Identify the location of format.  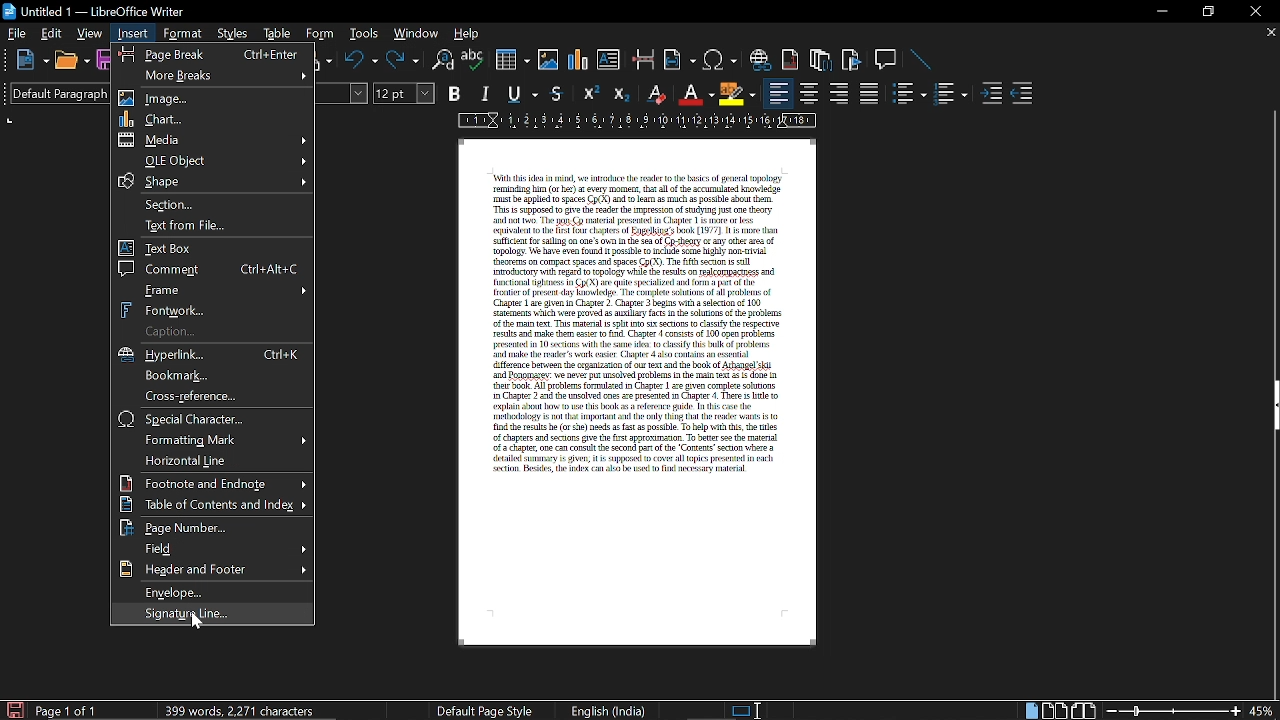
(183, 34).